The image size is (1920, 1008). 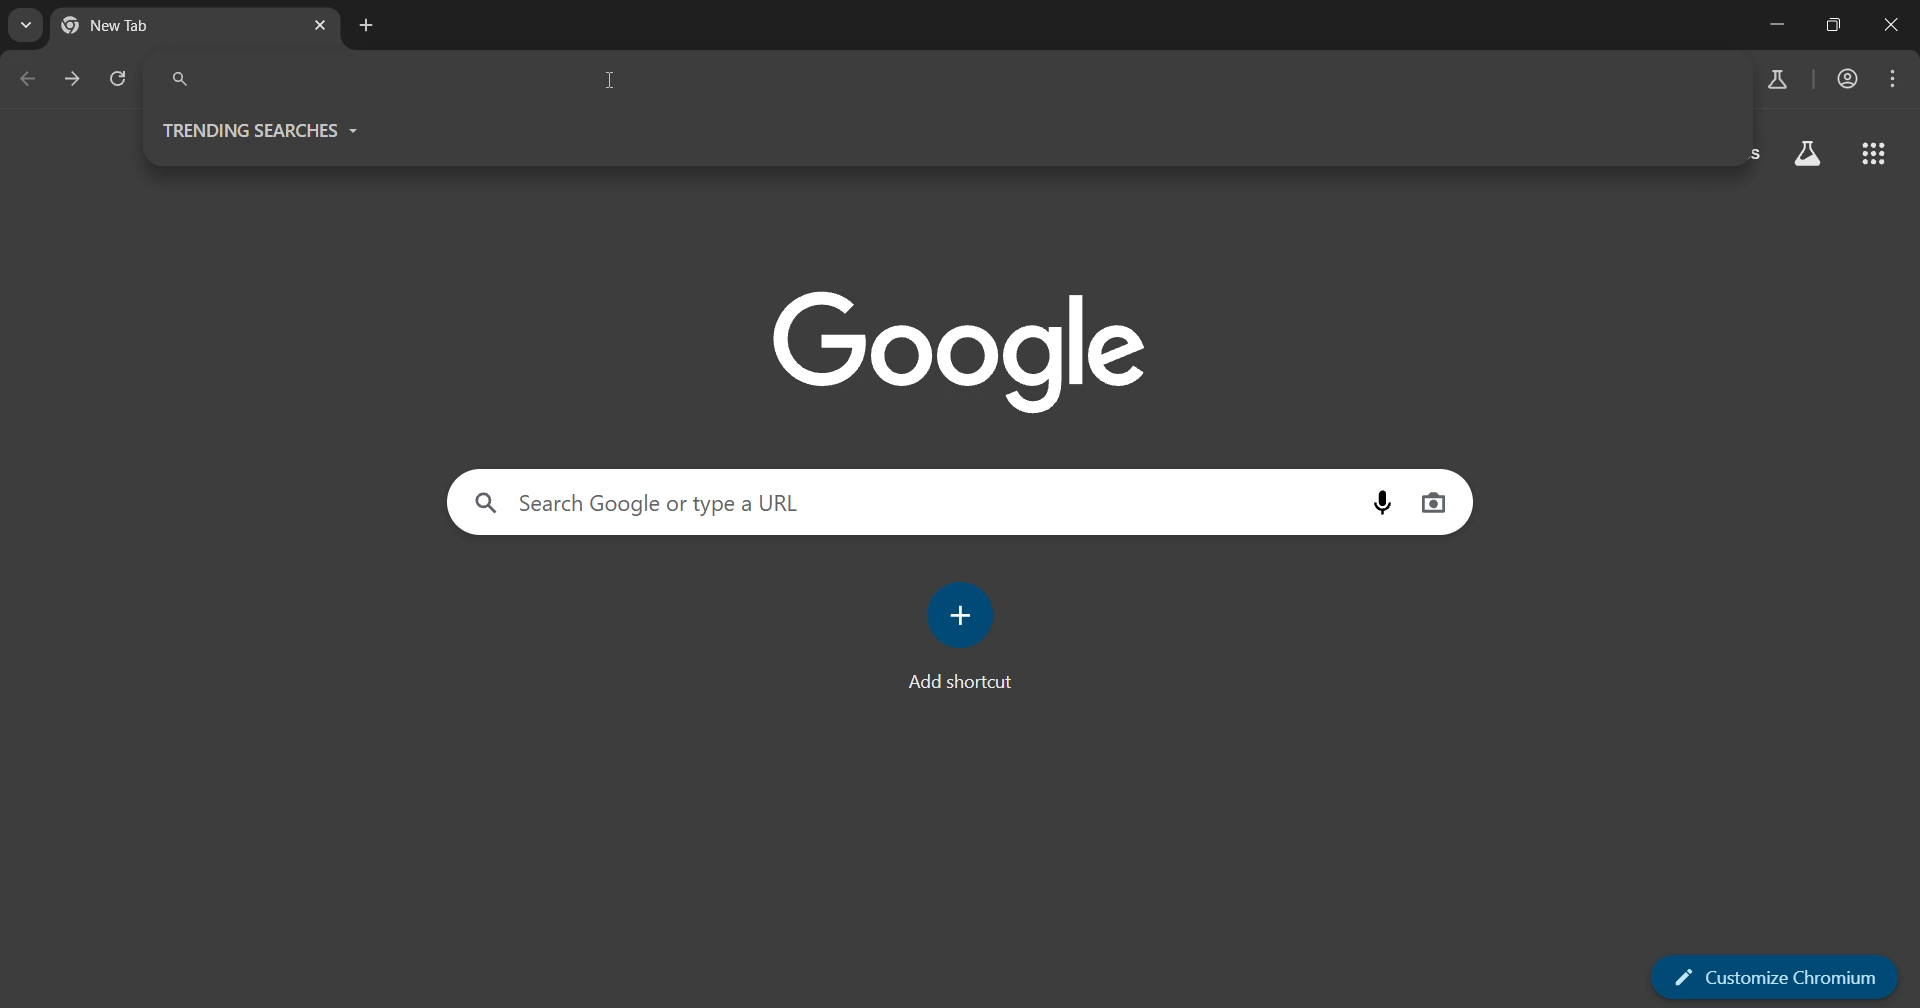 What do you see at coordinates (1878, 154) in the screenshot?
I see `google apps` at bounding box center [1878, 154].